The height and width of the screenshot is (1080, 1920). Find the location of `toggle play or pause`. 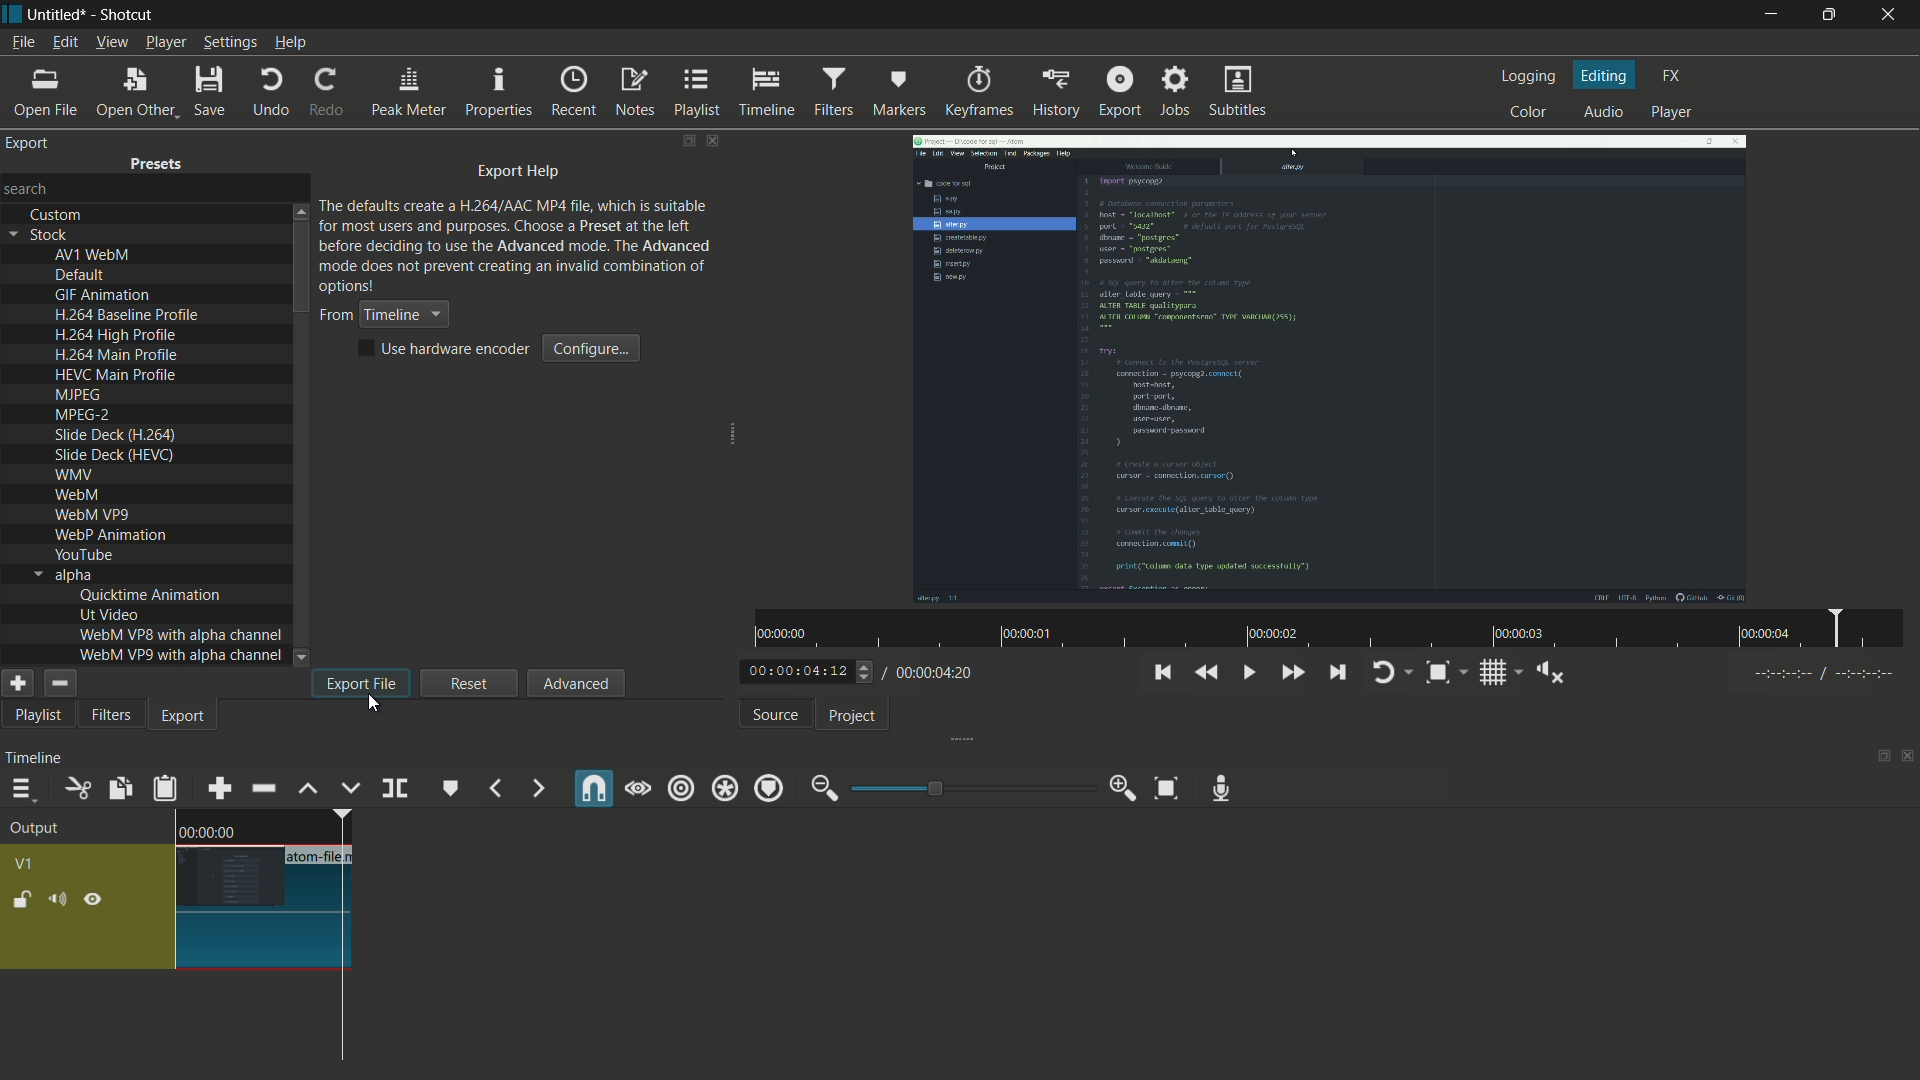

toggle play or pause is located at coordinates (1250, 673).